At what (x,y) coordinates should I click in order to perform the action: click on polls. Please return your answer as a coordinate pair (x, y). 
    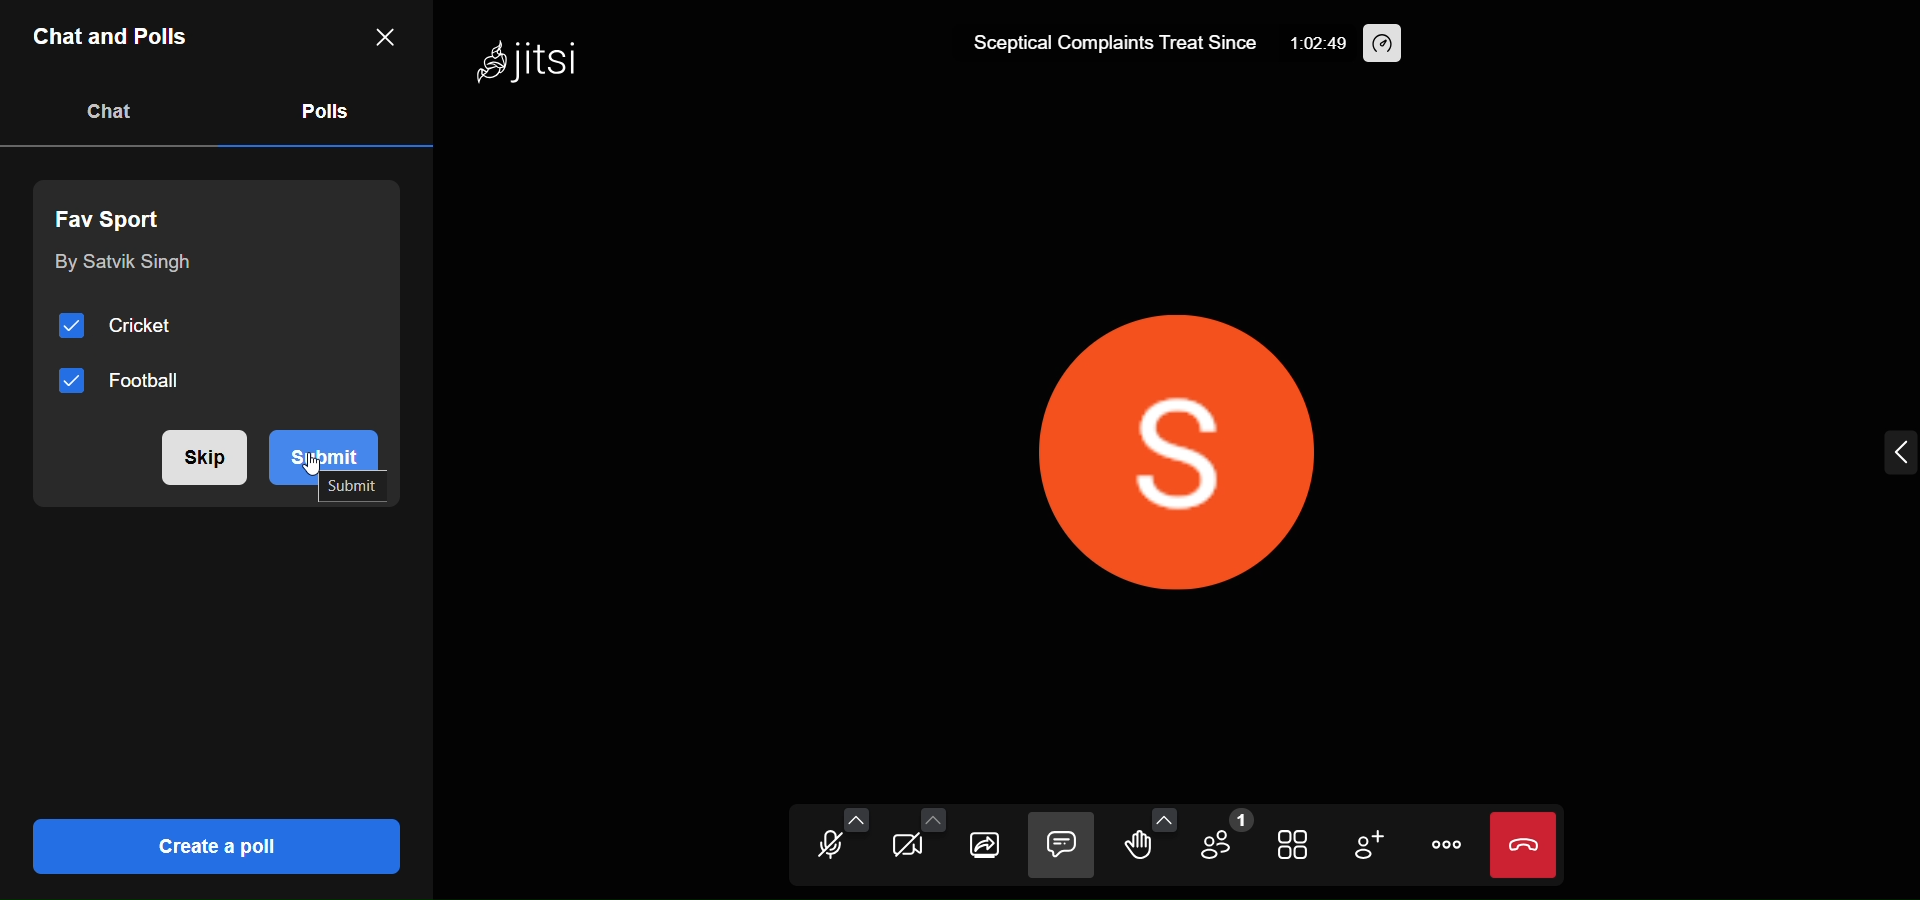
    Looking at the image, I should click on (322, 109).